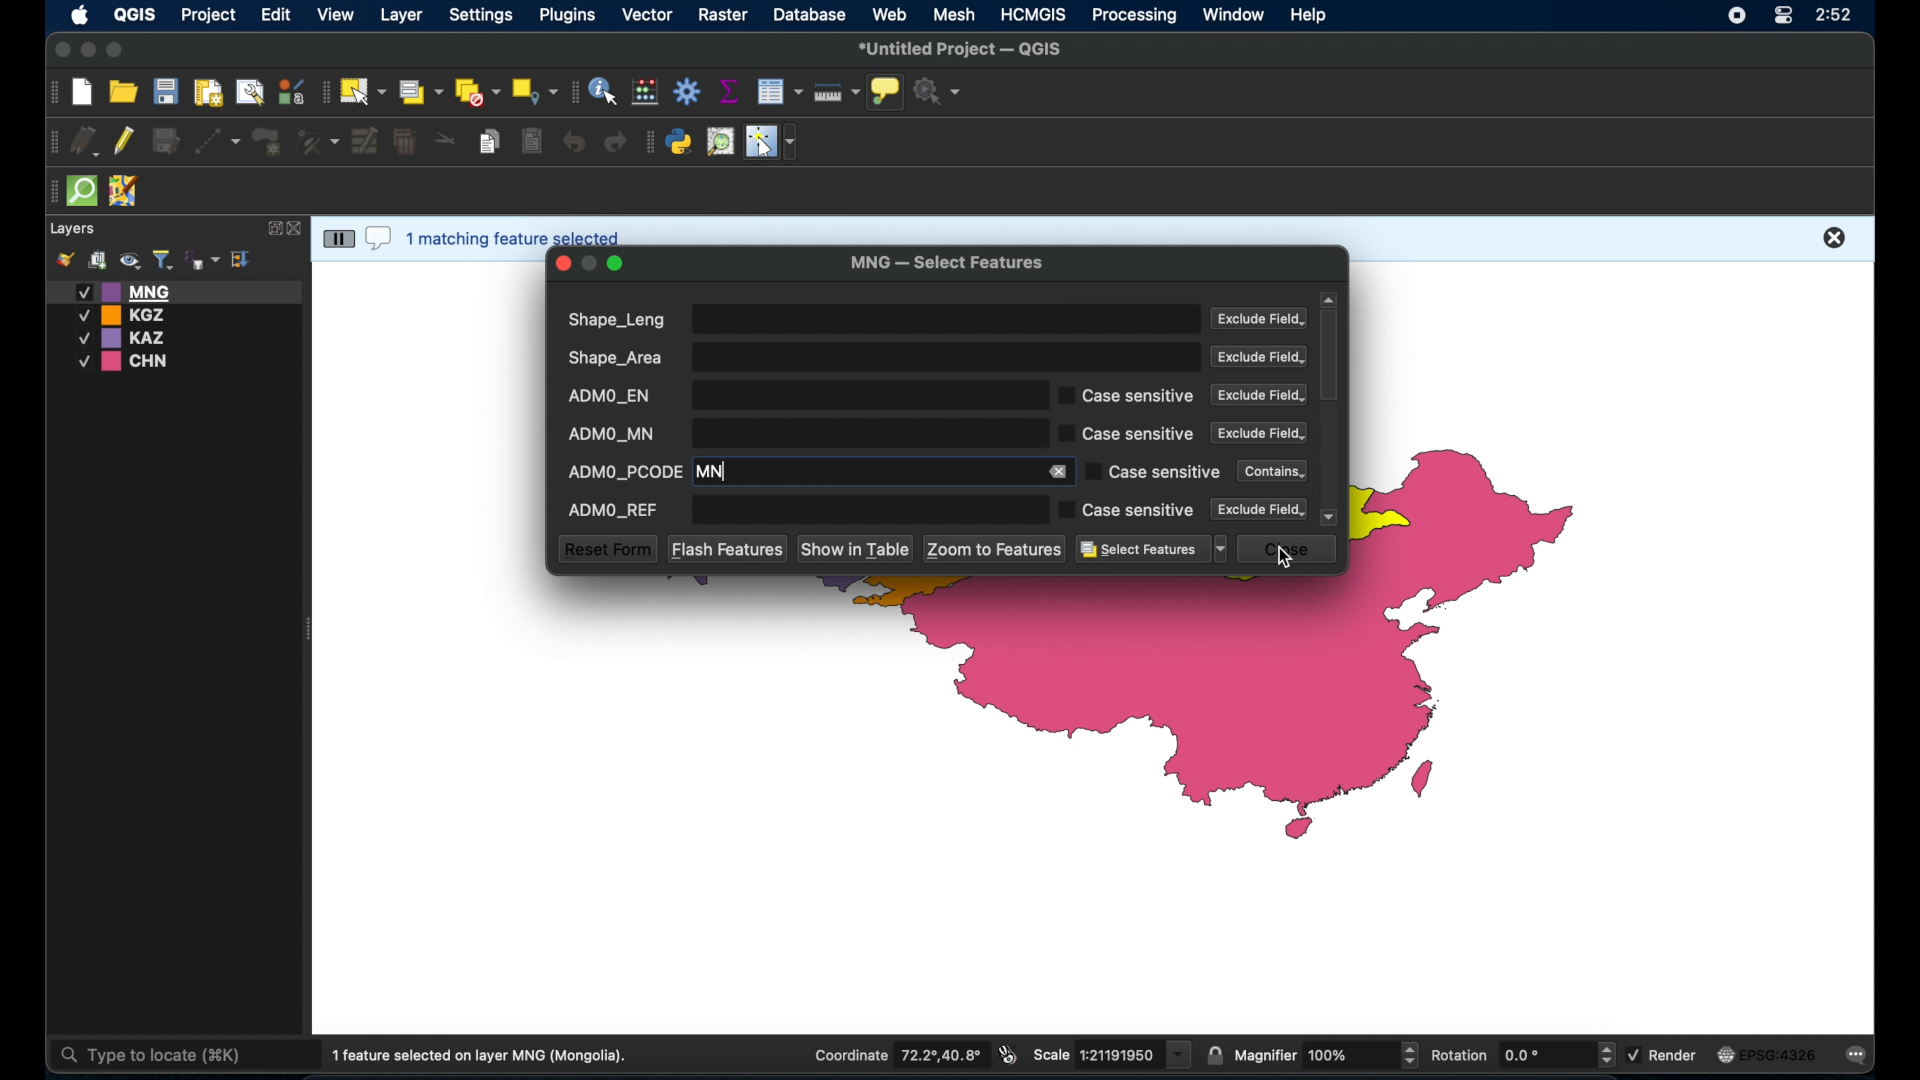 Image resolution: width=1920 pixels, height=1080 pixels. Describe the element at coordinates (134, 338) in the screenshot. I see `KAZ` at that location.